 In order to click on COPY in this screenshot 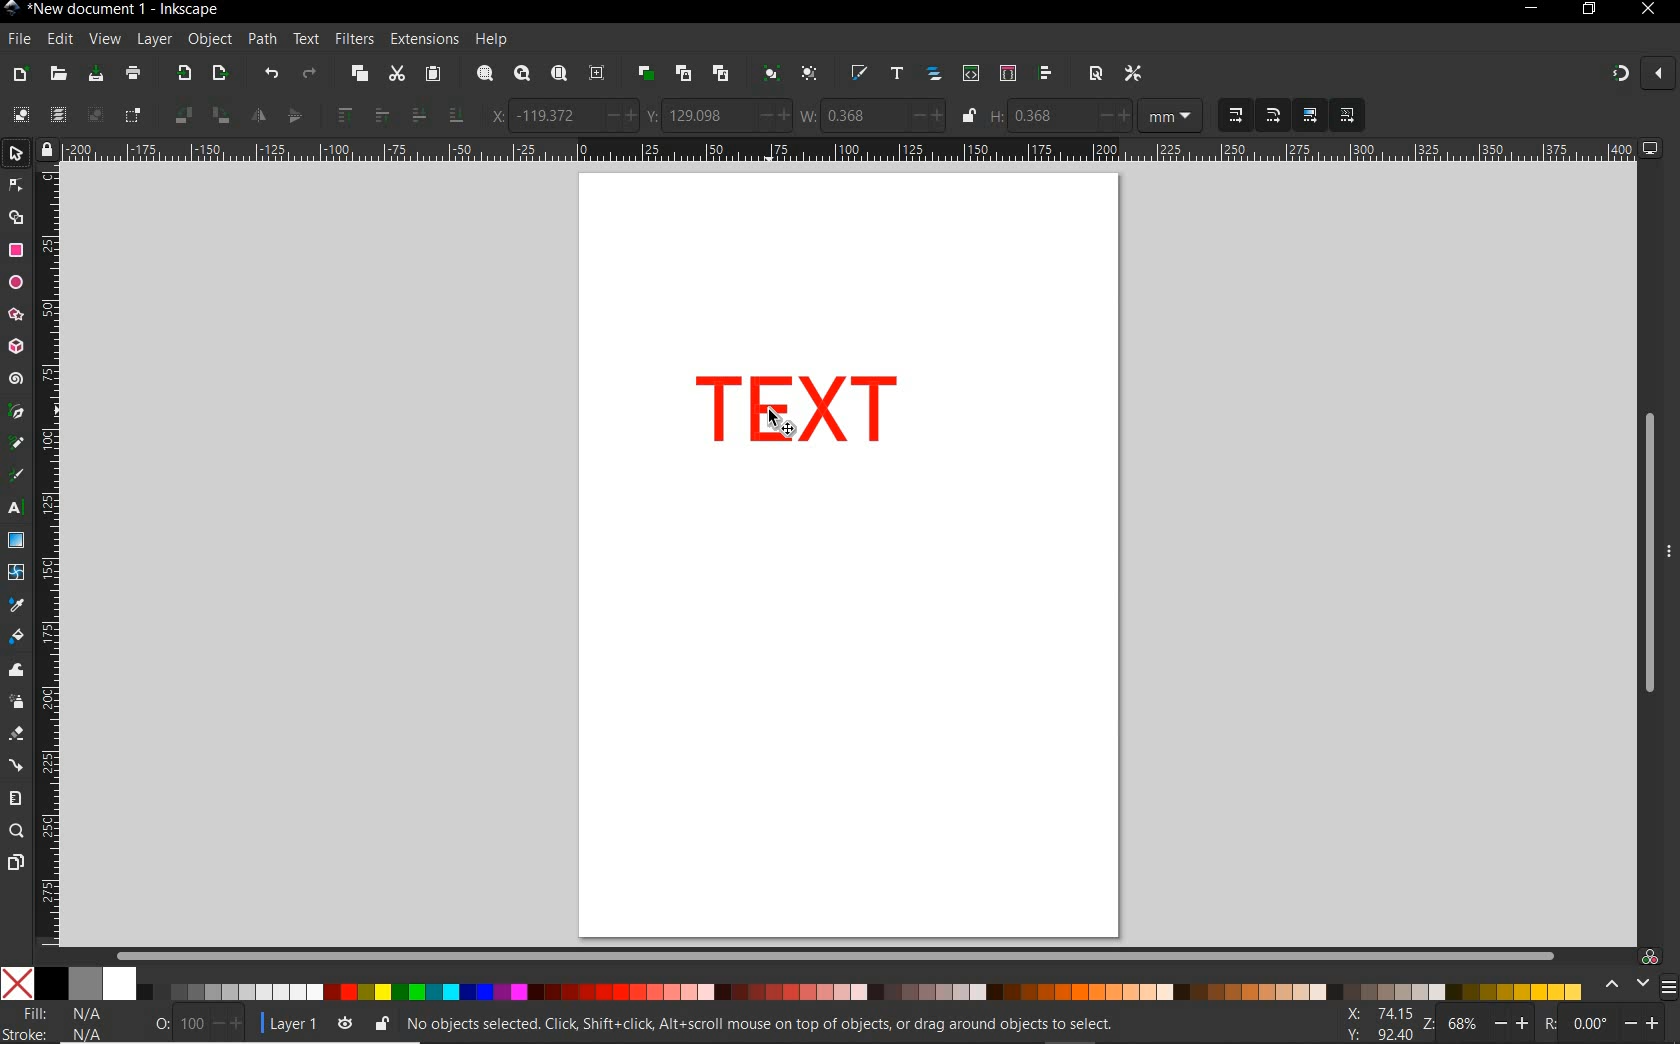, I will do `click(359, 74)`.